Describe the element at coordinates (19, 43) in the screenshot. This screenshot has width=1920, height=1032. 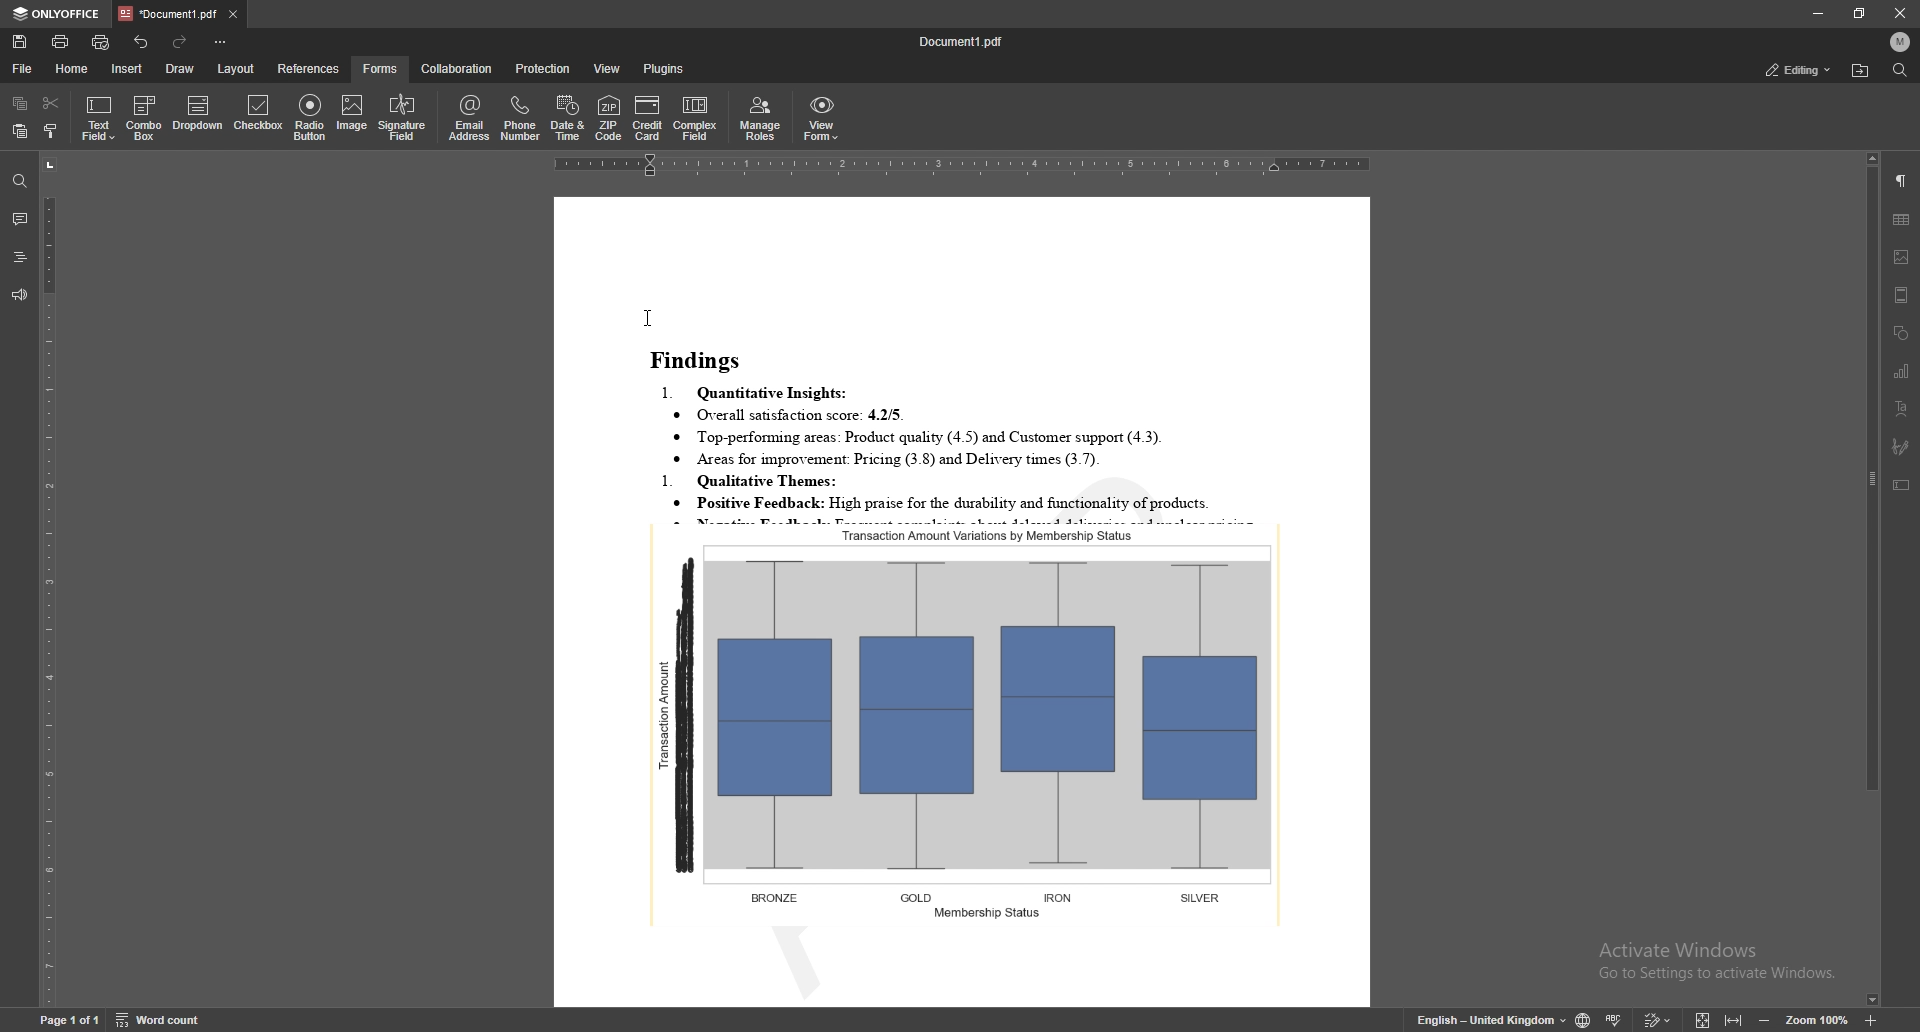
I see `save` at that location.